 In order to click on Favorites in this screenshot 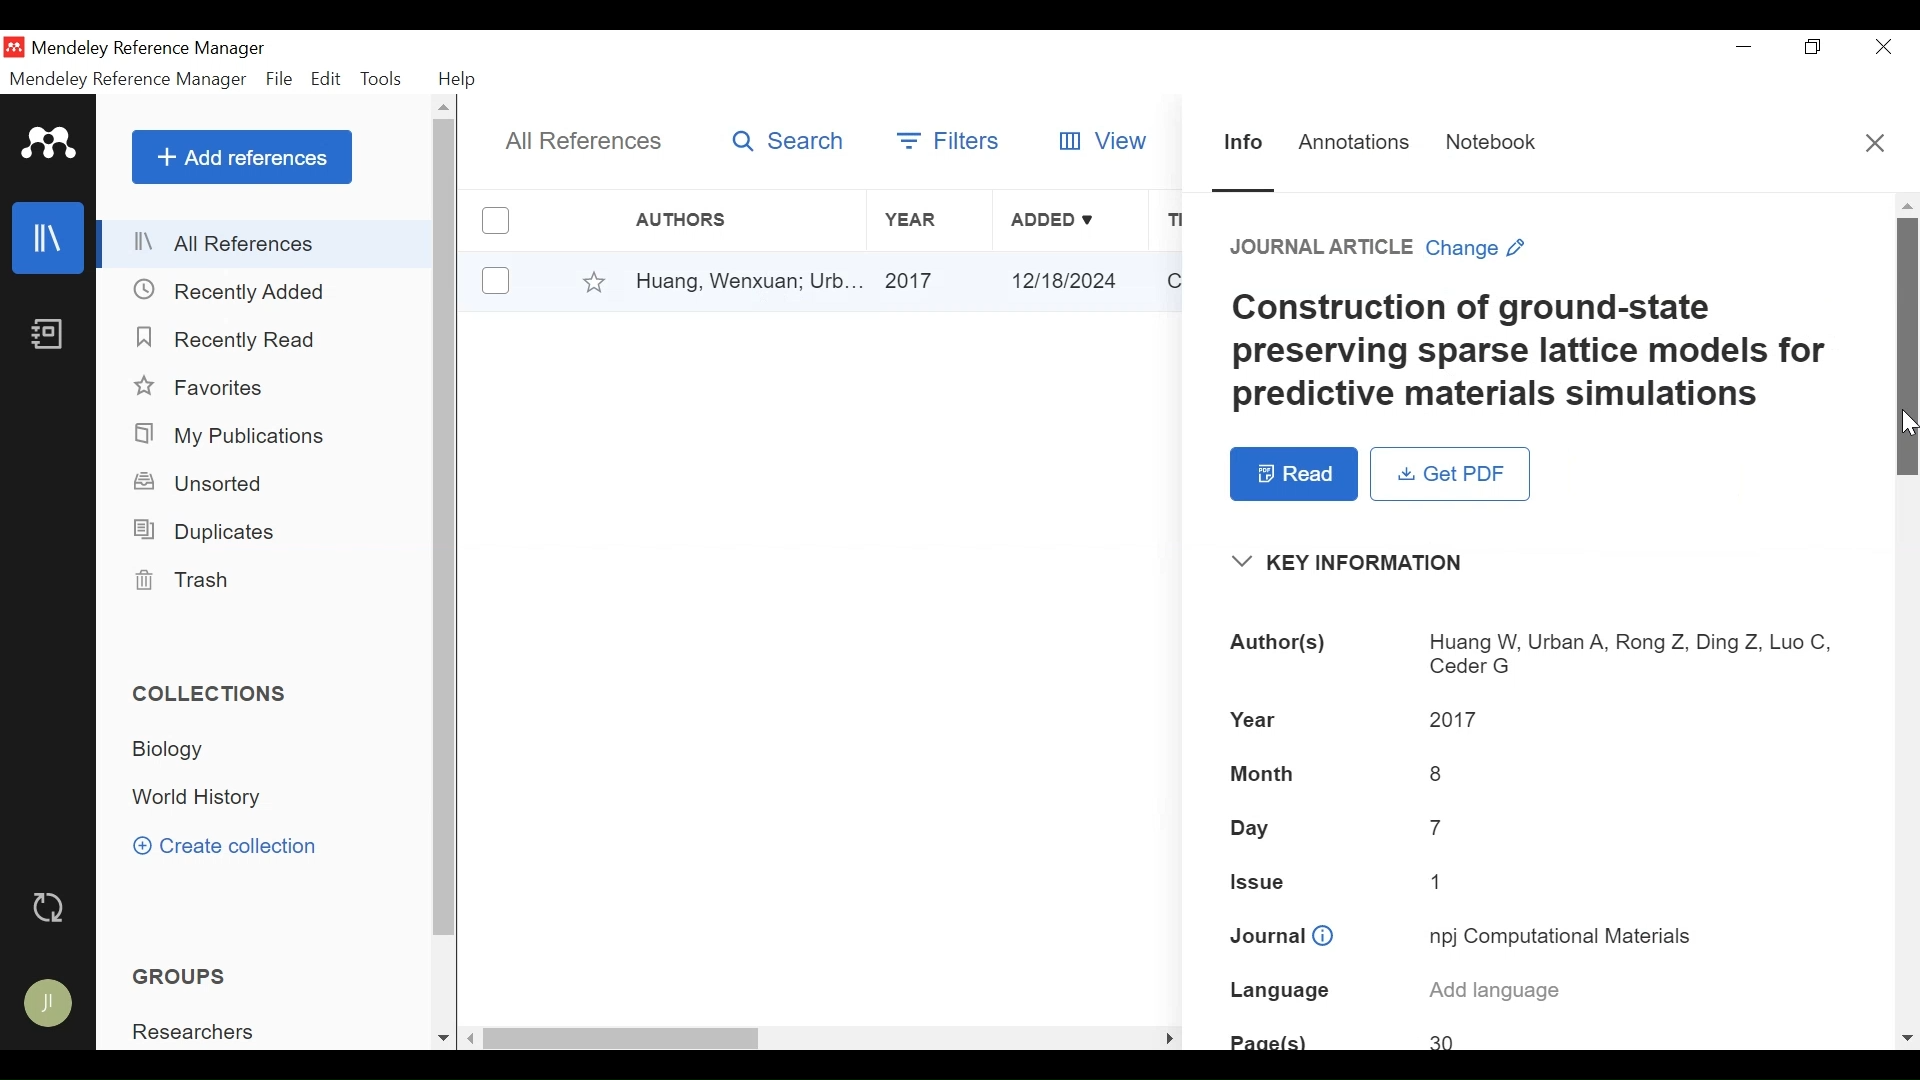, I will do `click(595, 280)`.